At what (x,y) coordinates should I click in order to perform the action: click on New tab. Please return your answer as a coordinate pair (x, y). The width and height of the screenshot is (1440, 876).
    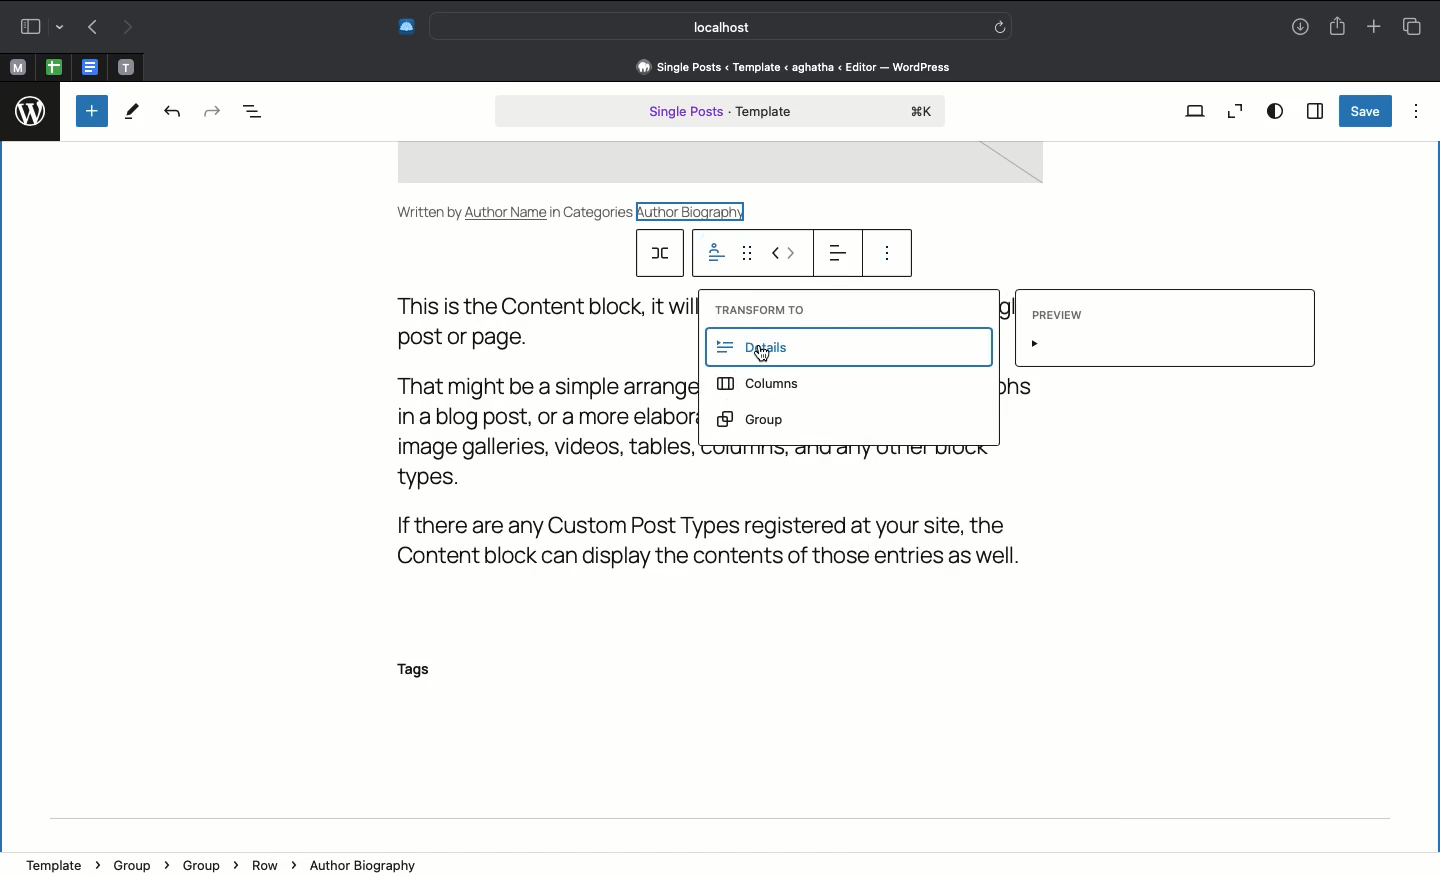
    Looking at the image, I should click on (1374, 28).